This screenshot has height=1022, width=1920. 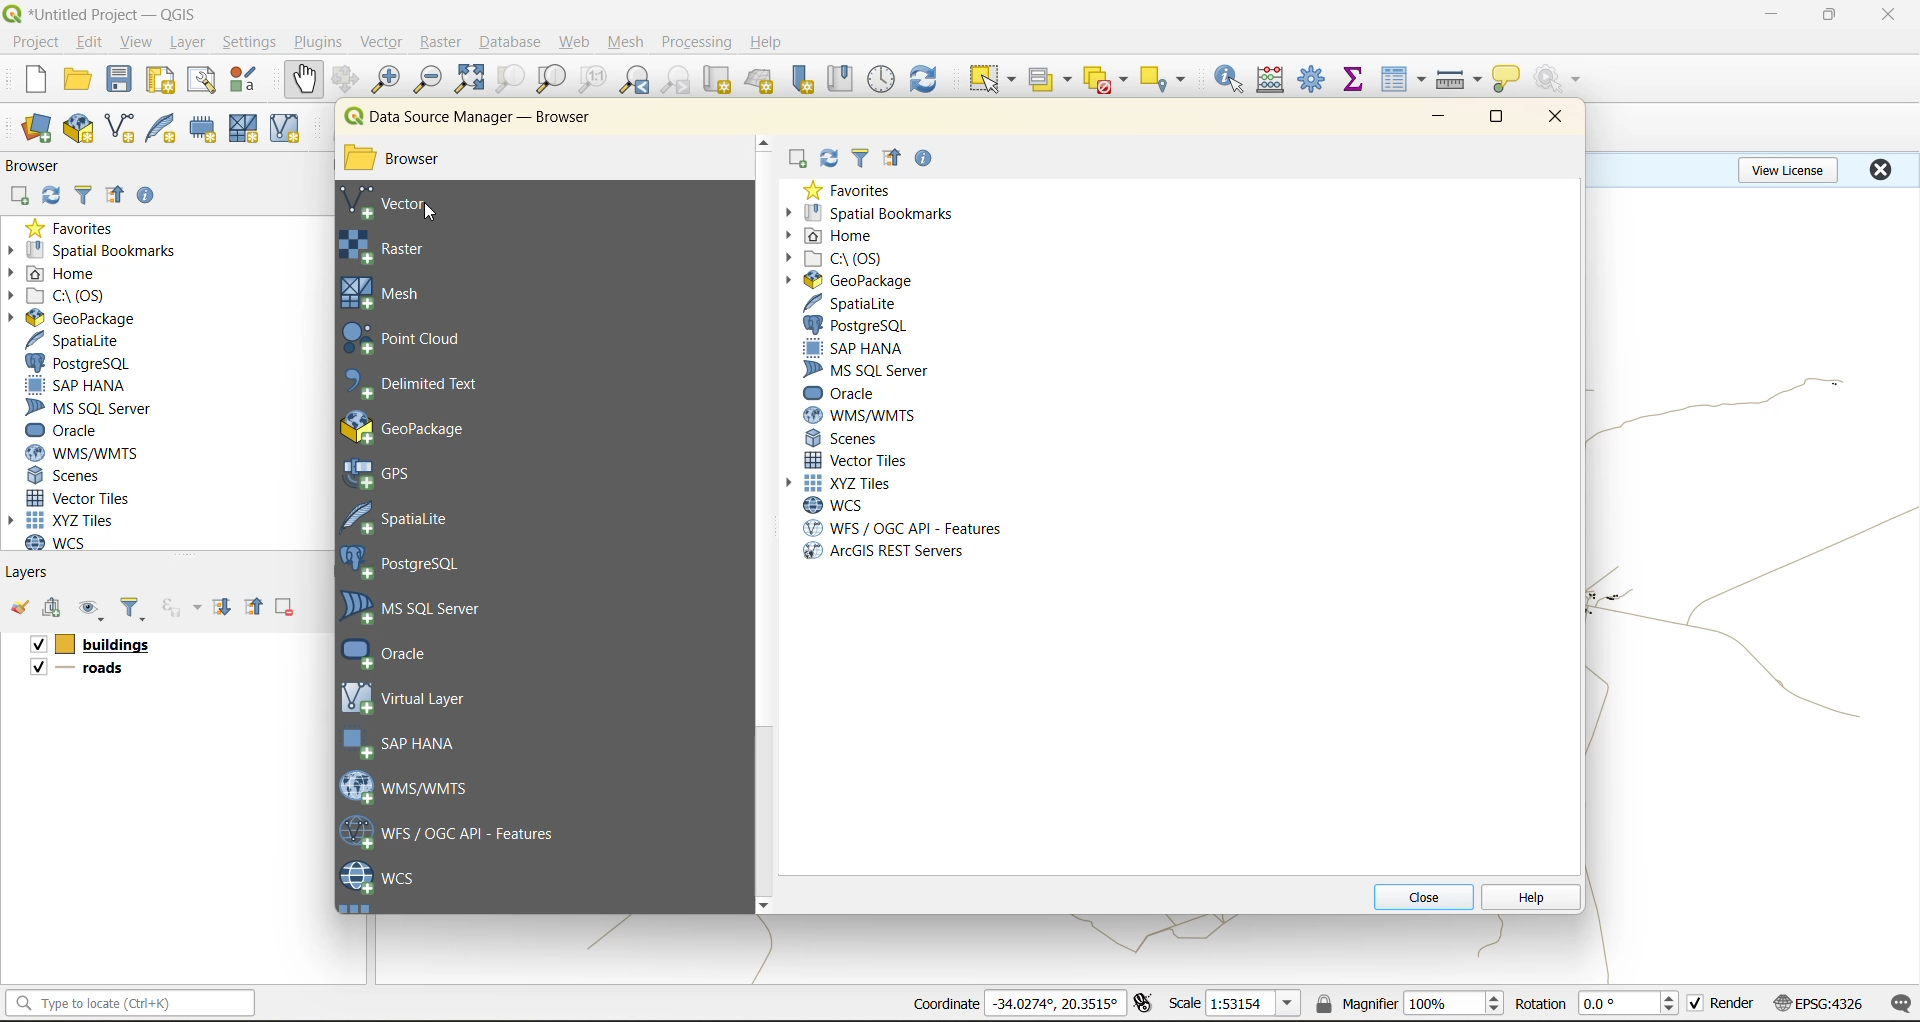 What do you see at coordinates (1108, 80) in the screenshot?
I see `deselect value` at bounding box center [1108, 80].